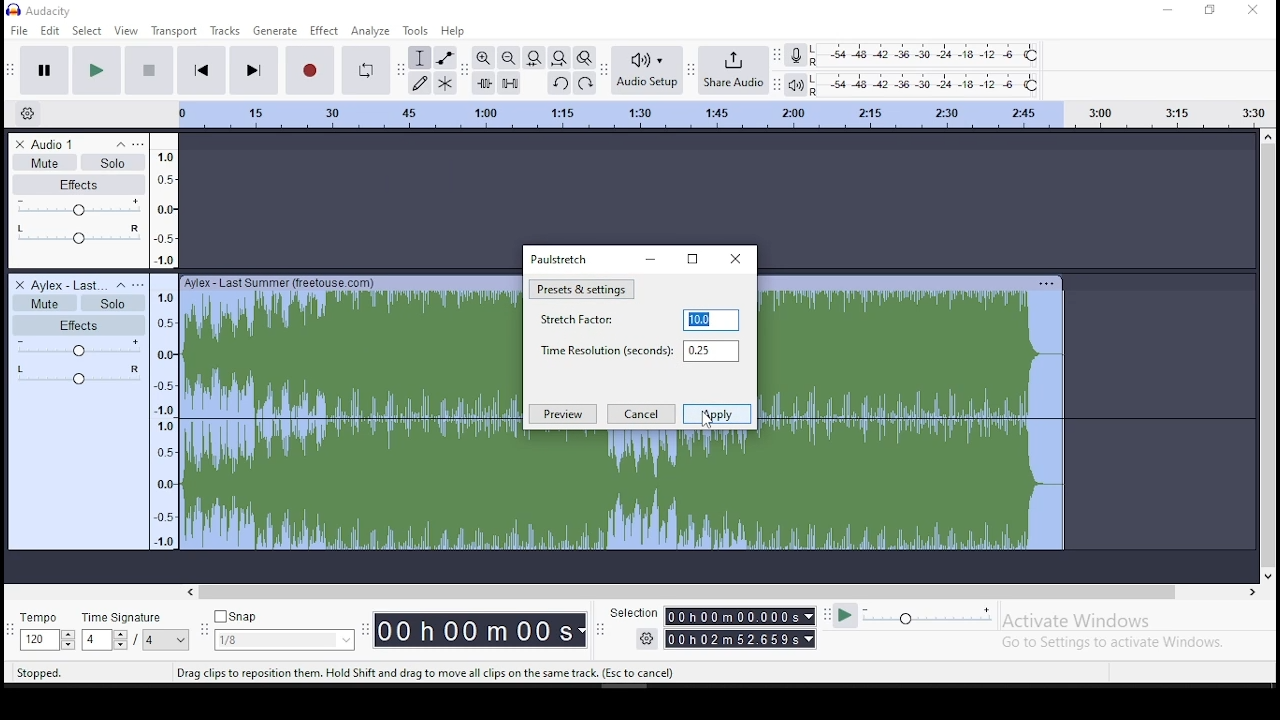  What do you see at coordinates (46, 632) in the screenshot?
I see `tempo` at bounding box center [46, 632].